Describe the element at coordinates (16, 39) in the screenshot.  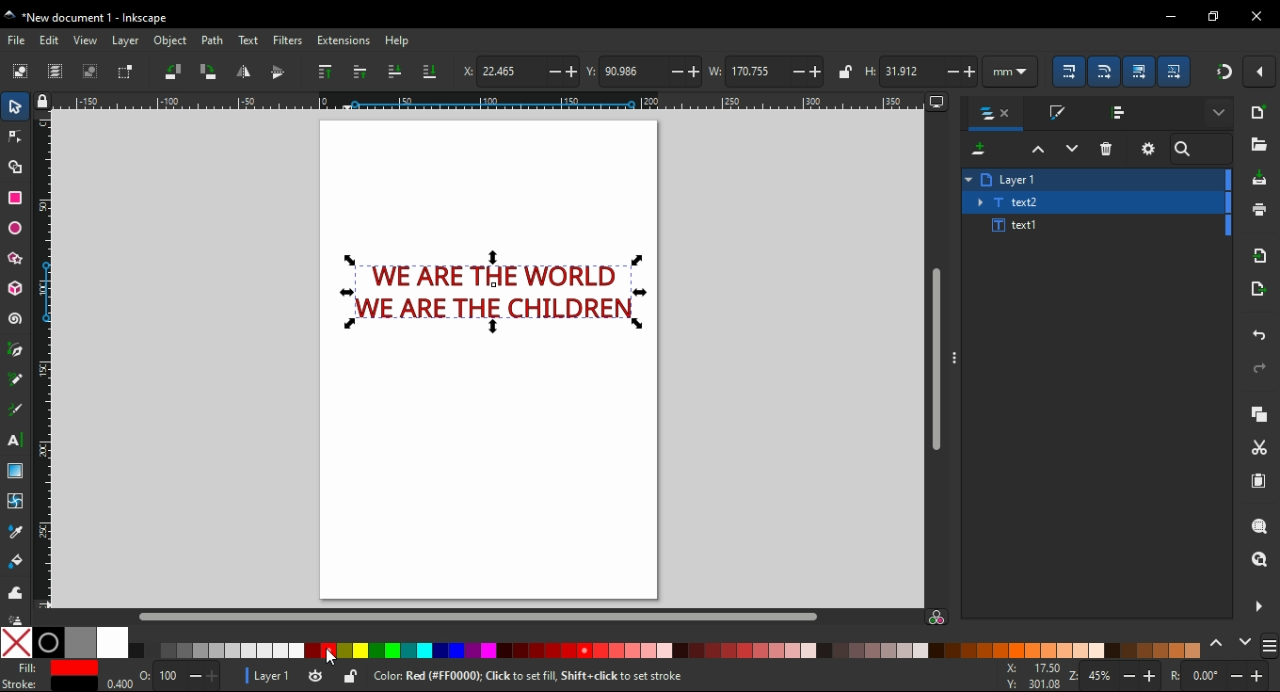
I see `file` at that location.